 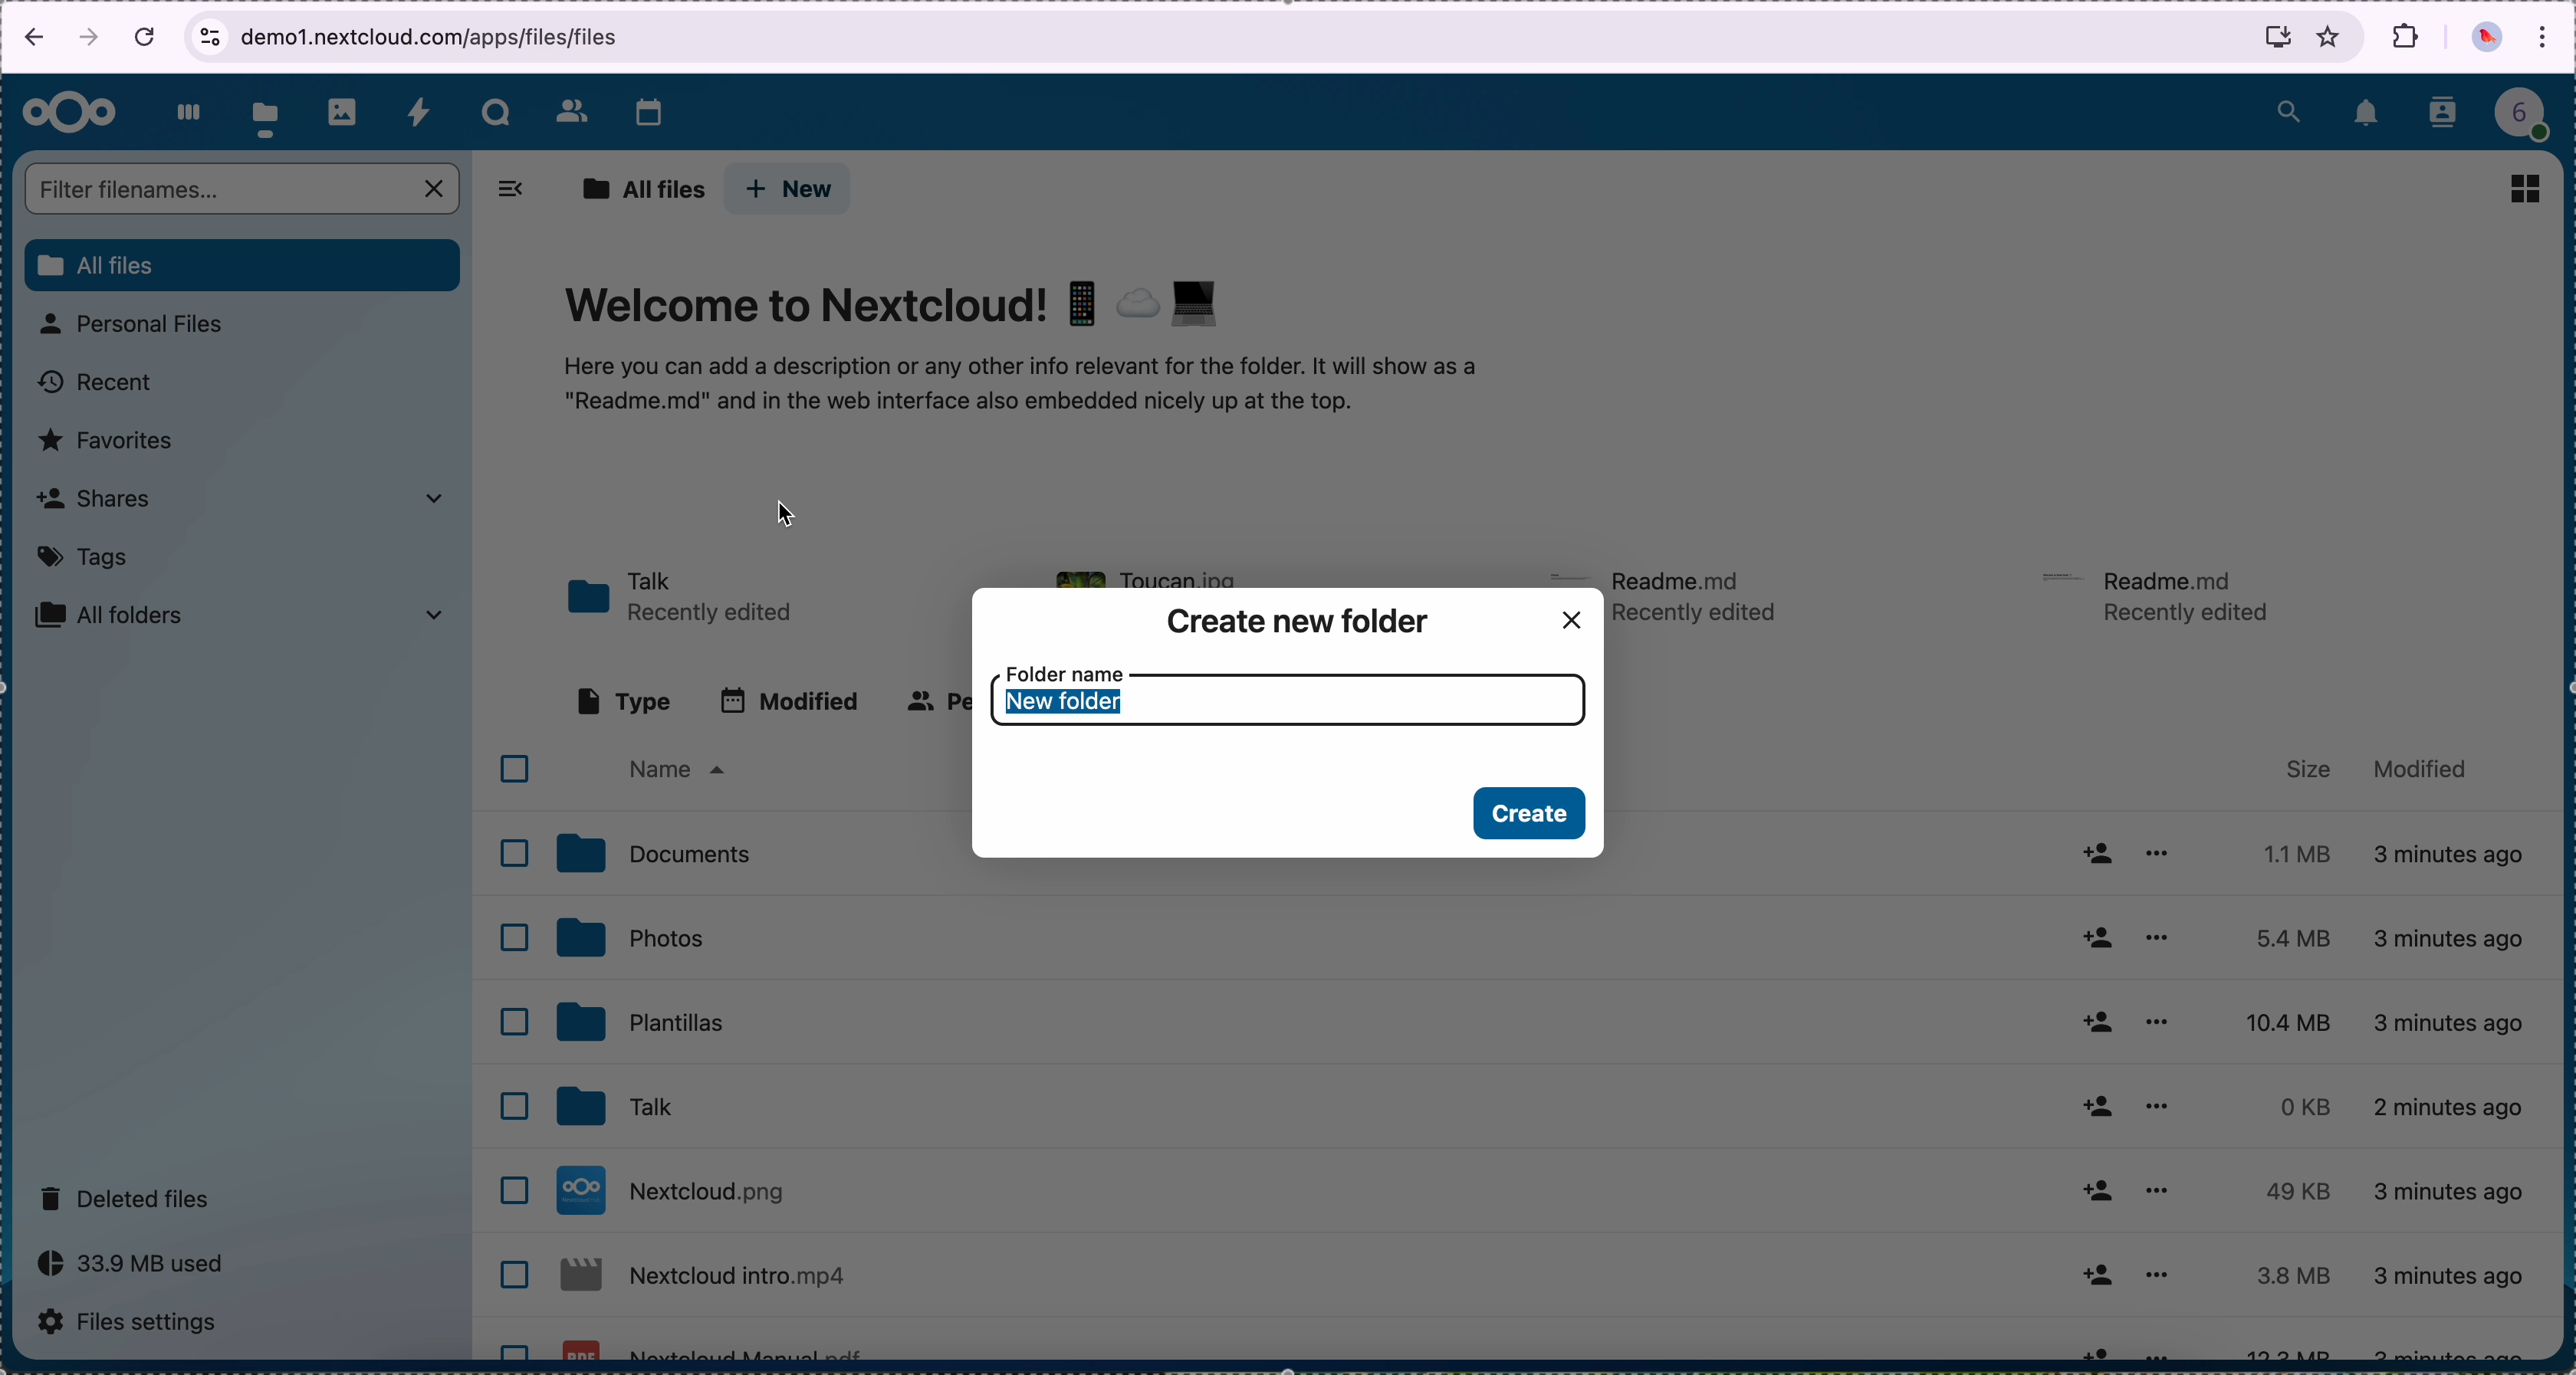 What do you see at coordinates (108, 441) in the screenshot?
I see `favorites` at bounding box center [108, 441].